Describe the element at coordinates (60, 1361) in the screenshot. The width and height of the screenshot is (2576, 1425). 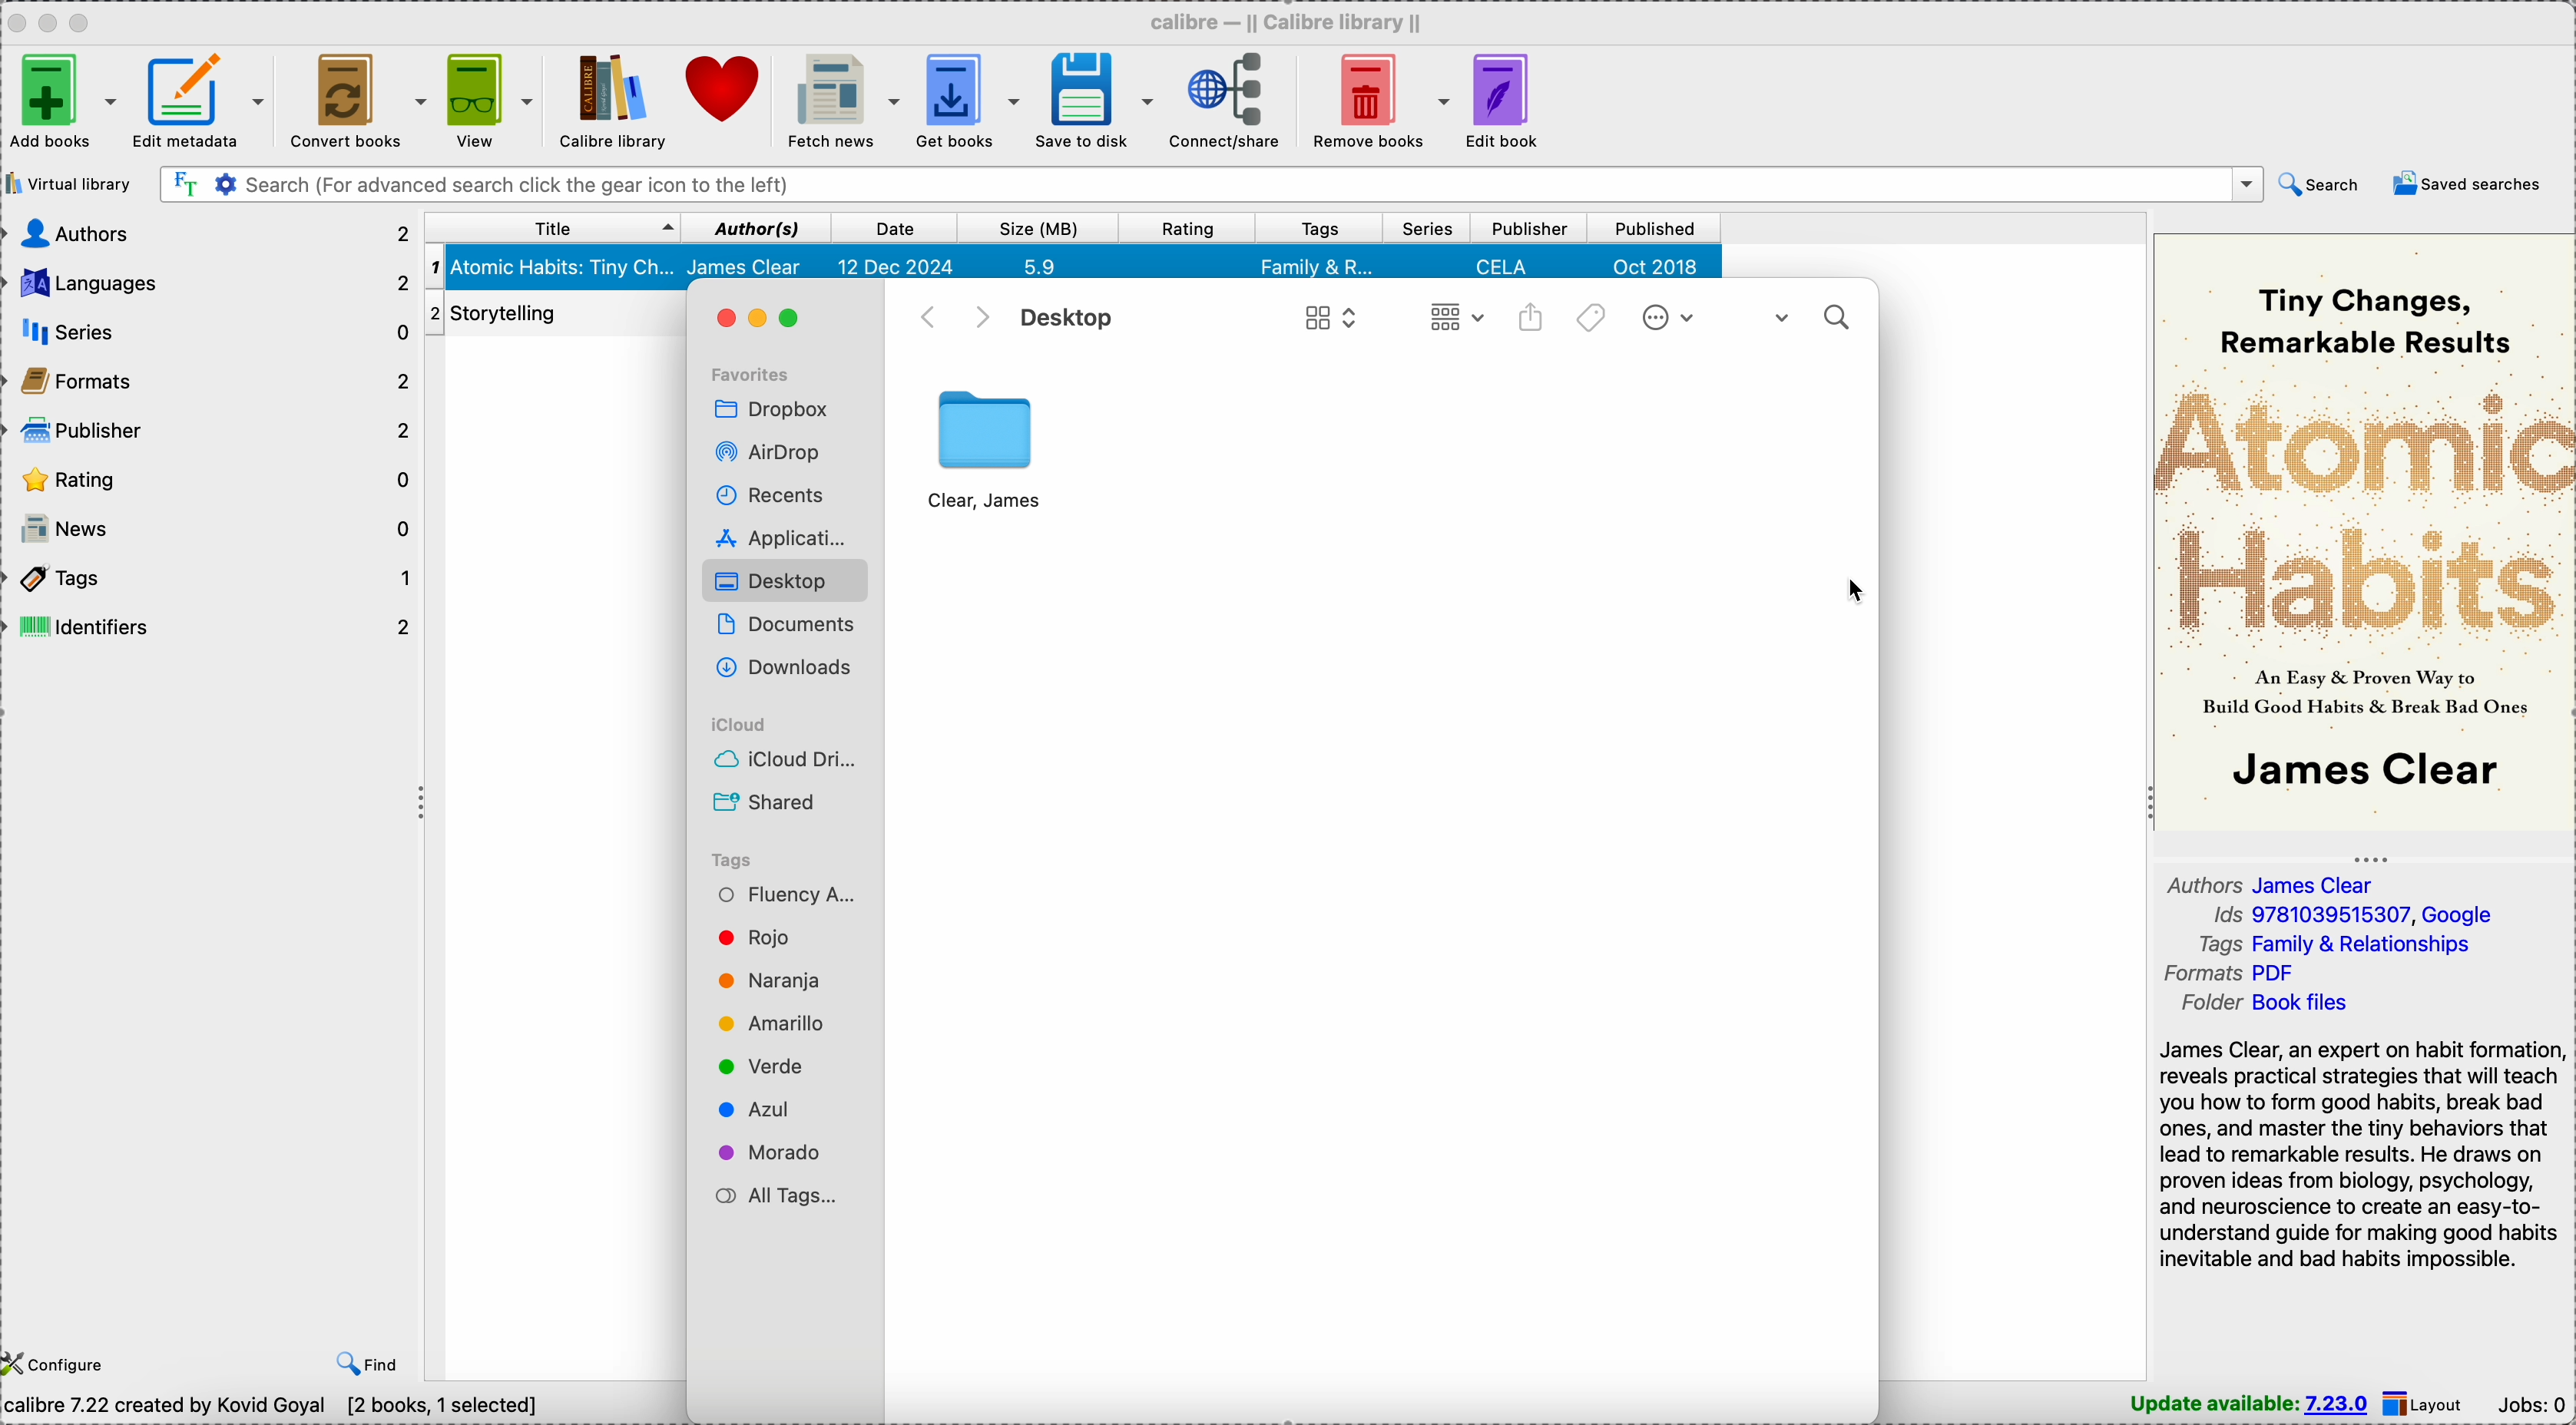
I see `configure` at that location.